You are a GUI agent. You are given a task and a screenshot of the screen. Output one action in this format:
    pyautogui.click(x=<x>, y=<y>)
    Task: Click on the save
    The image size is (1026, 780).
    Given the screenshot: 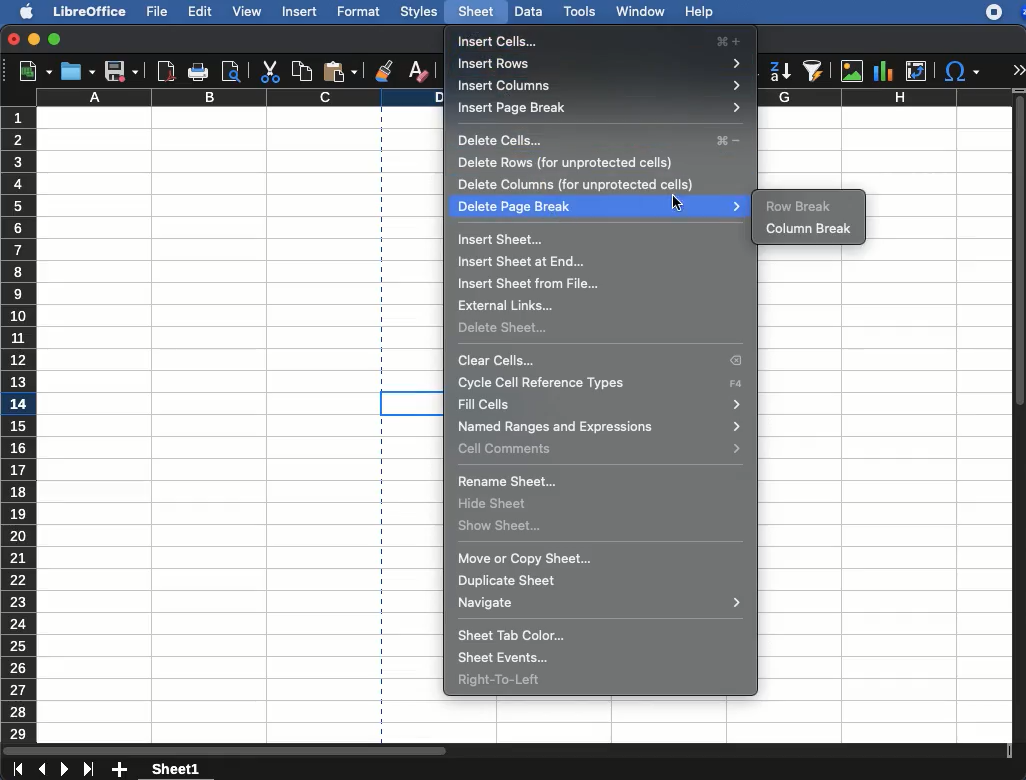 What is the action you would take?
    pyautogui.click(x=122, y=71)
    